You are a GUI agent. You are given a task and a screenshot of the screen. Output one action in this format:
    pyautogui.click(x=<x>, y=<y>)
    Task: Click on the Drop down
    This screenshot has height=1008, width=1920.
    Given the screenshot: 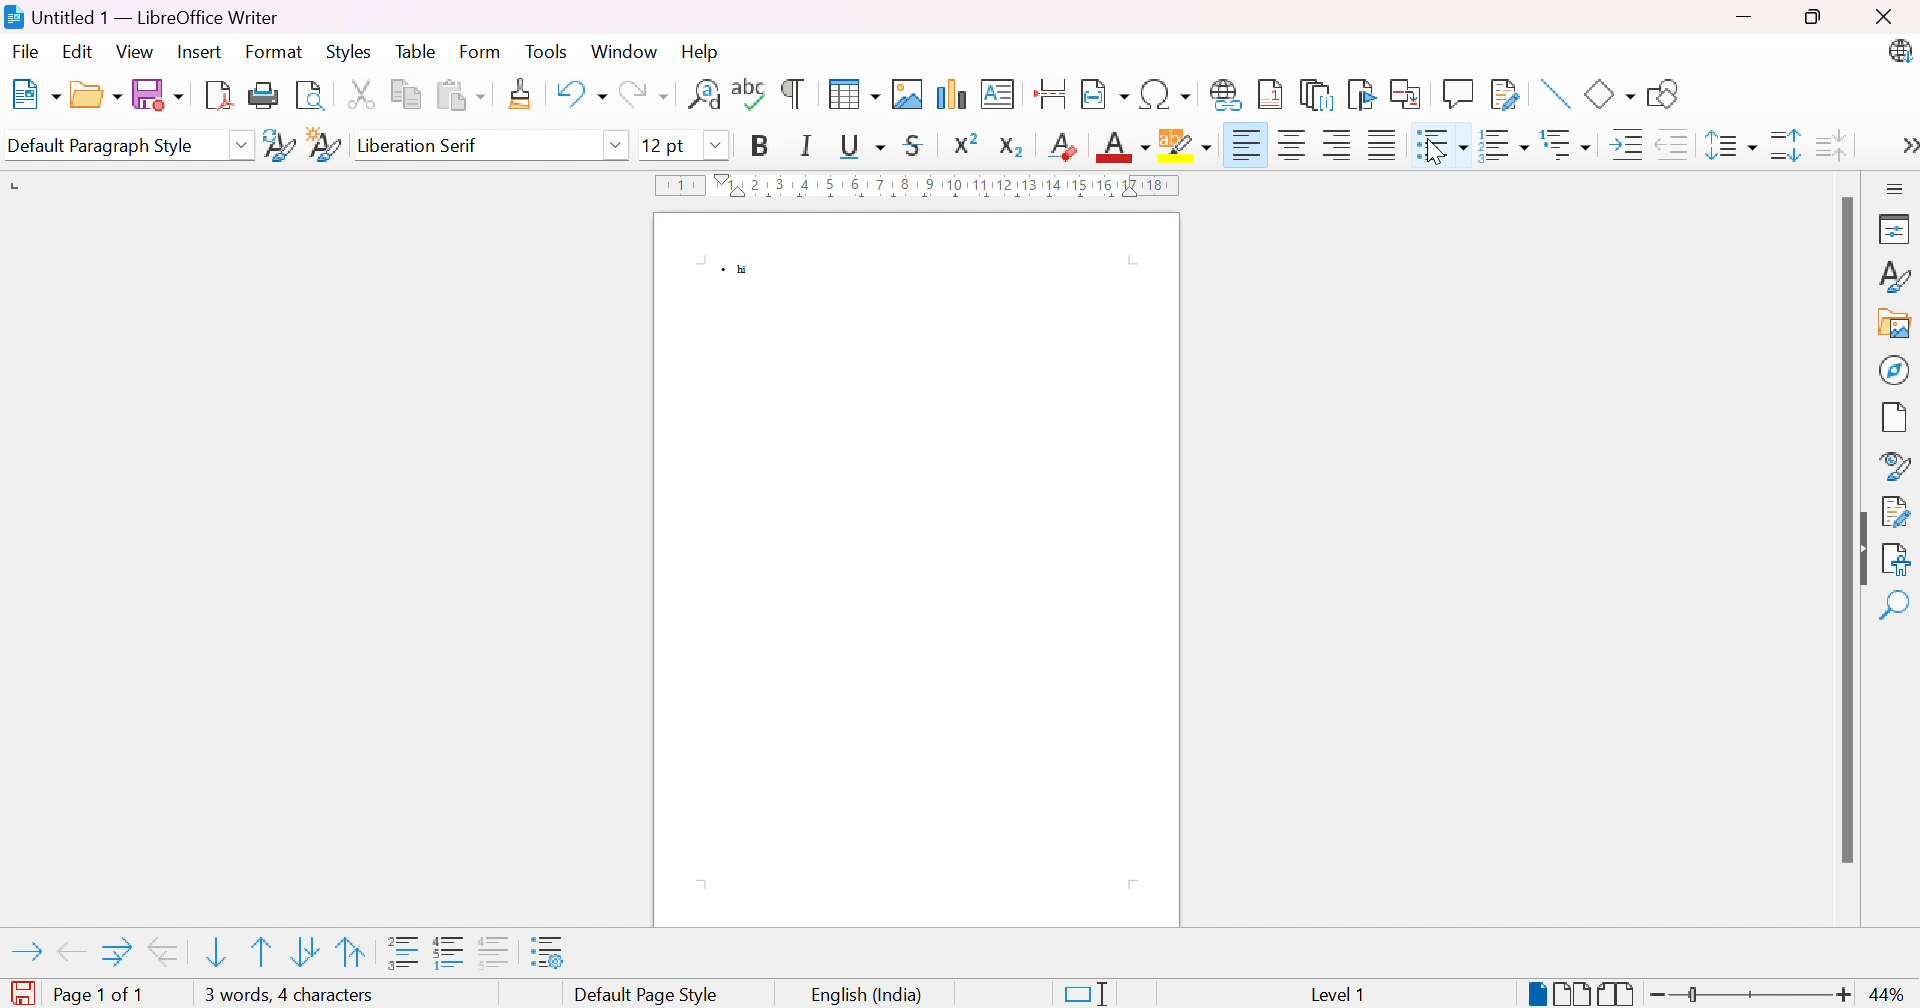 What is the action you would take?
    pyautogui.click(x=241, y=143)
    